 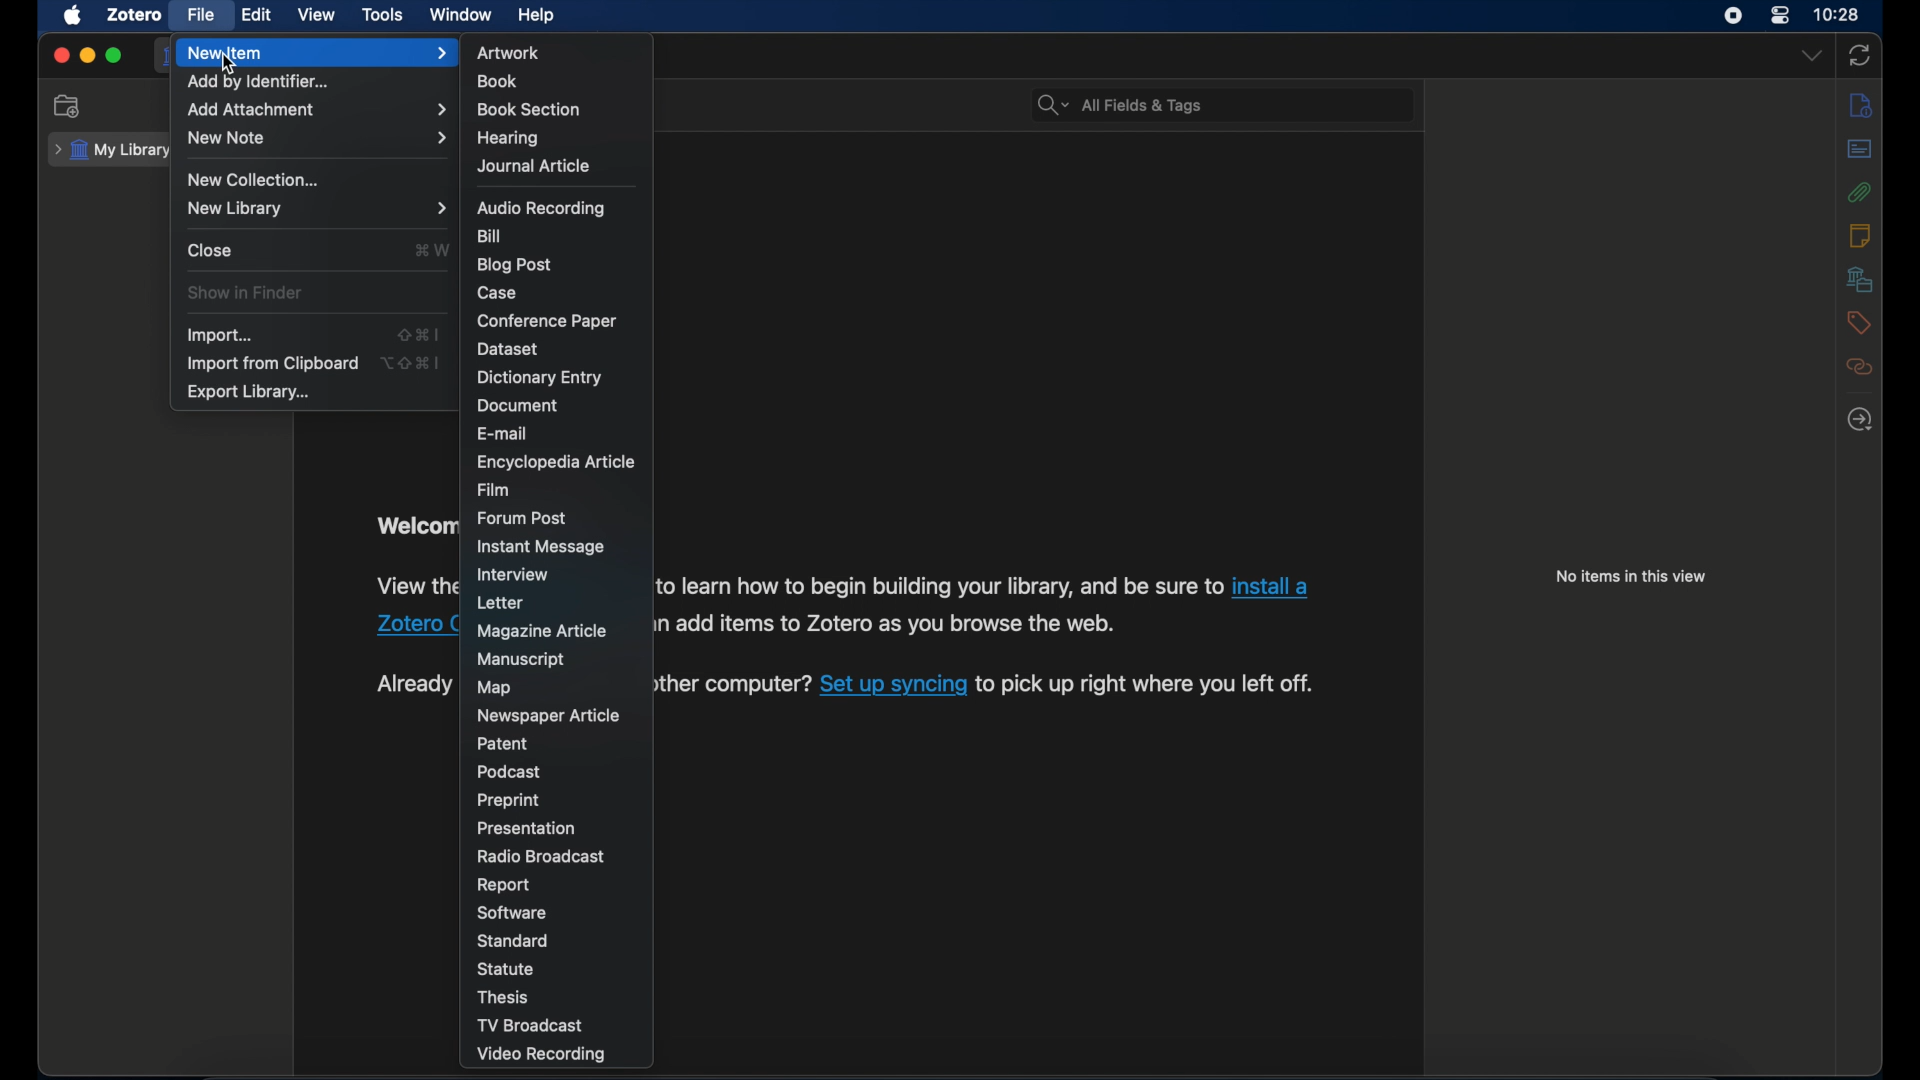 I want to click on thesis, so click(x=508, y=996).